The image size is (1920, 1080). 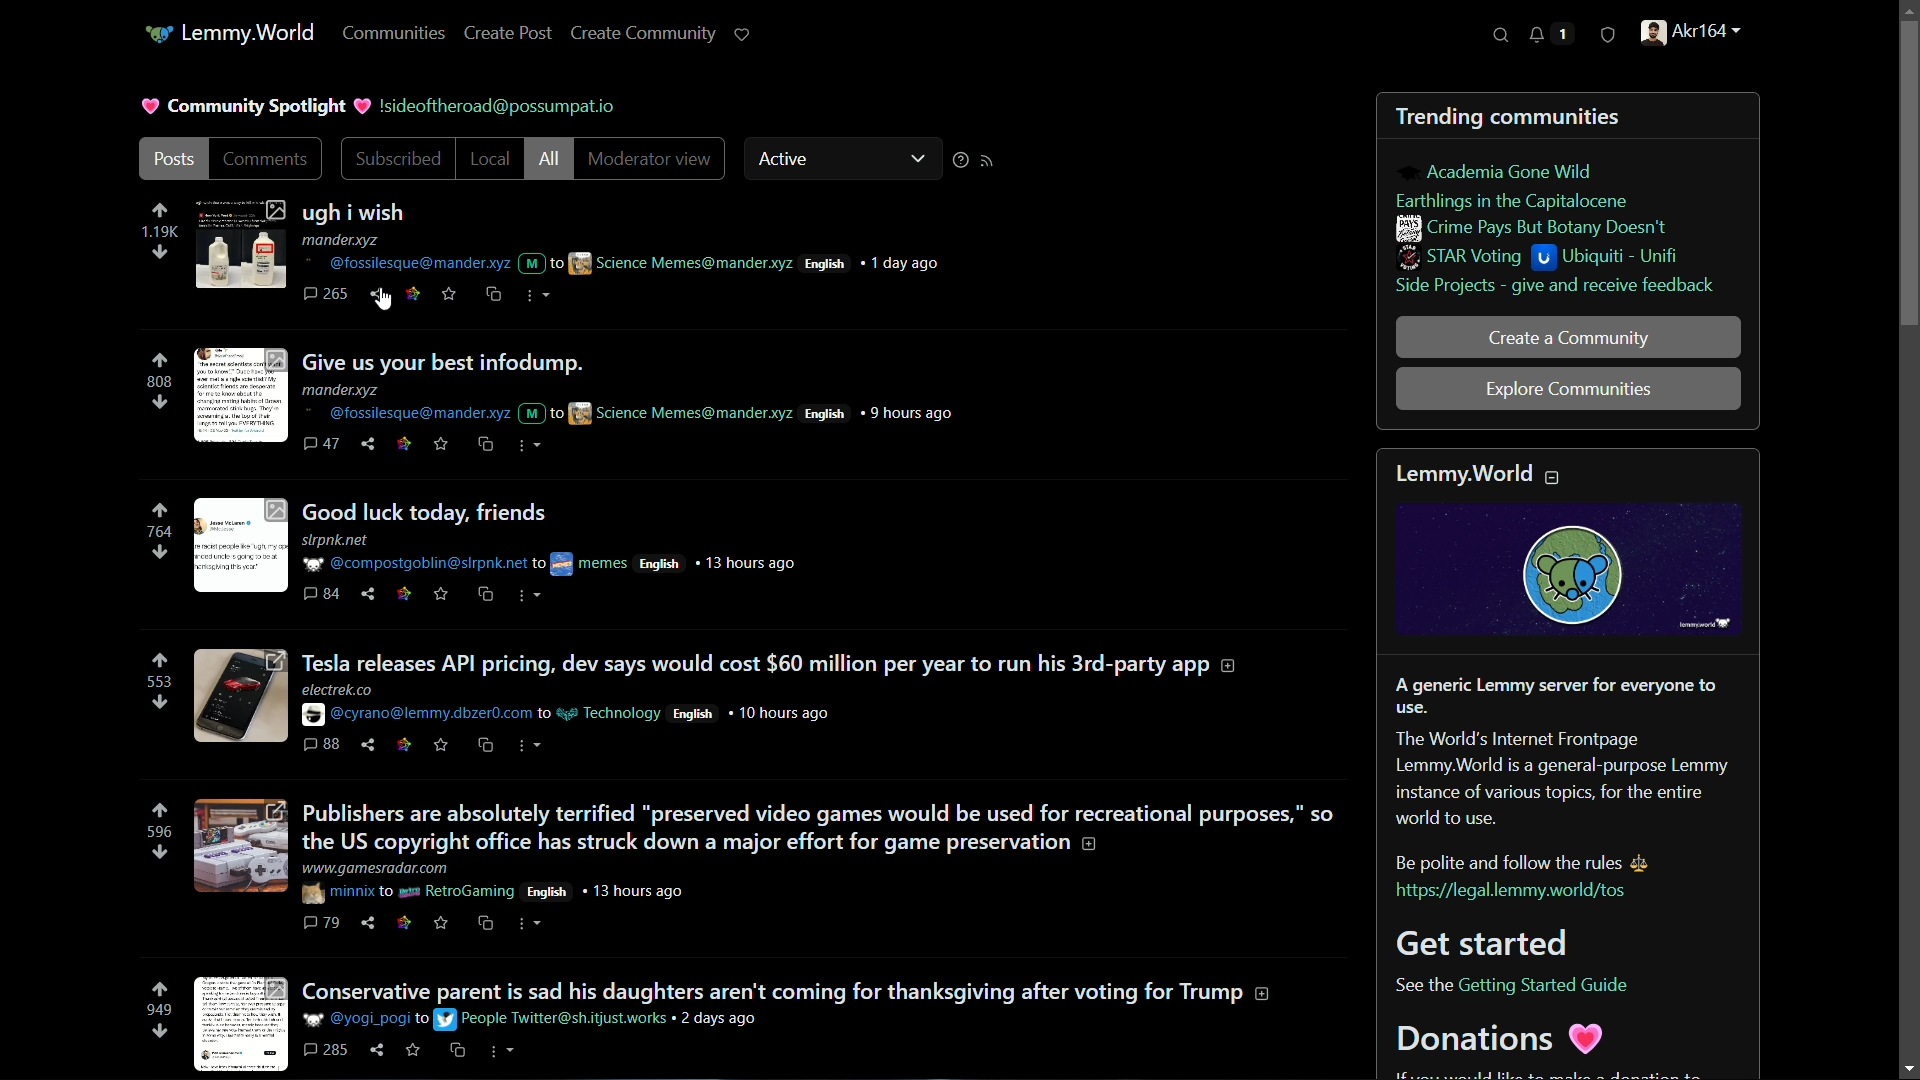 I want to click on 596, so click(x=157, y=833).